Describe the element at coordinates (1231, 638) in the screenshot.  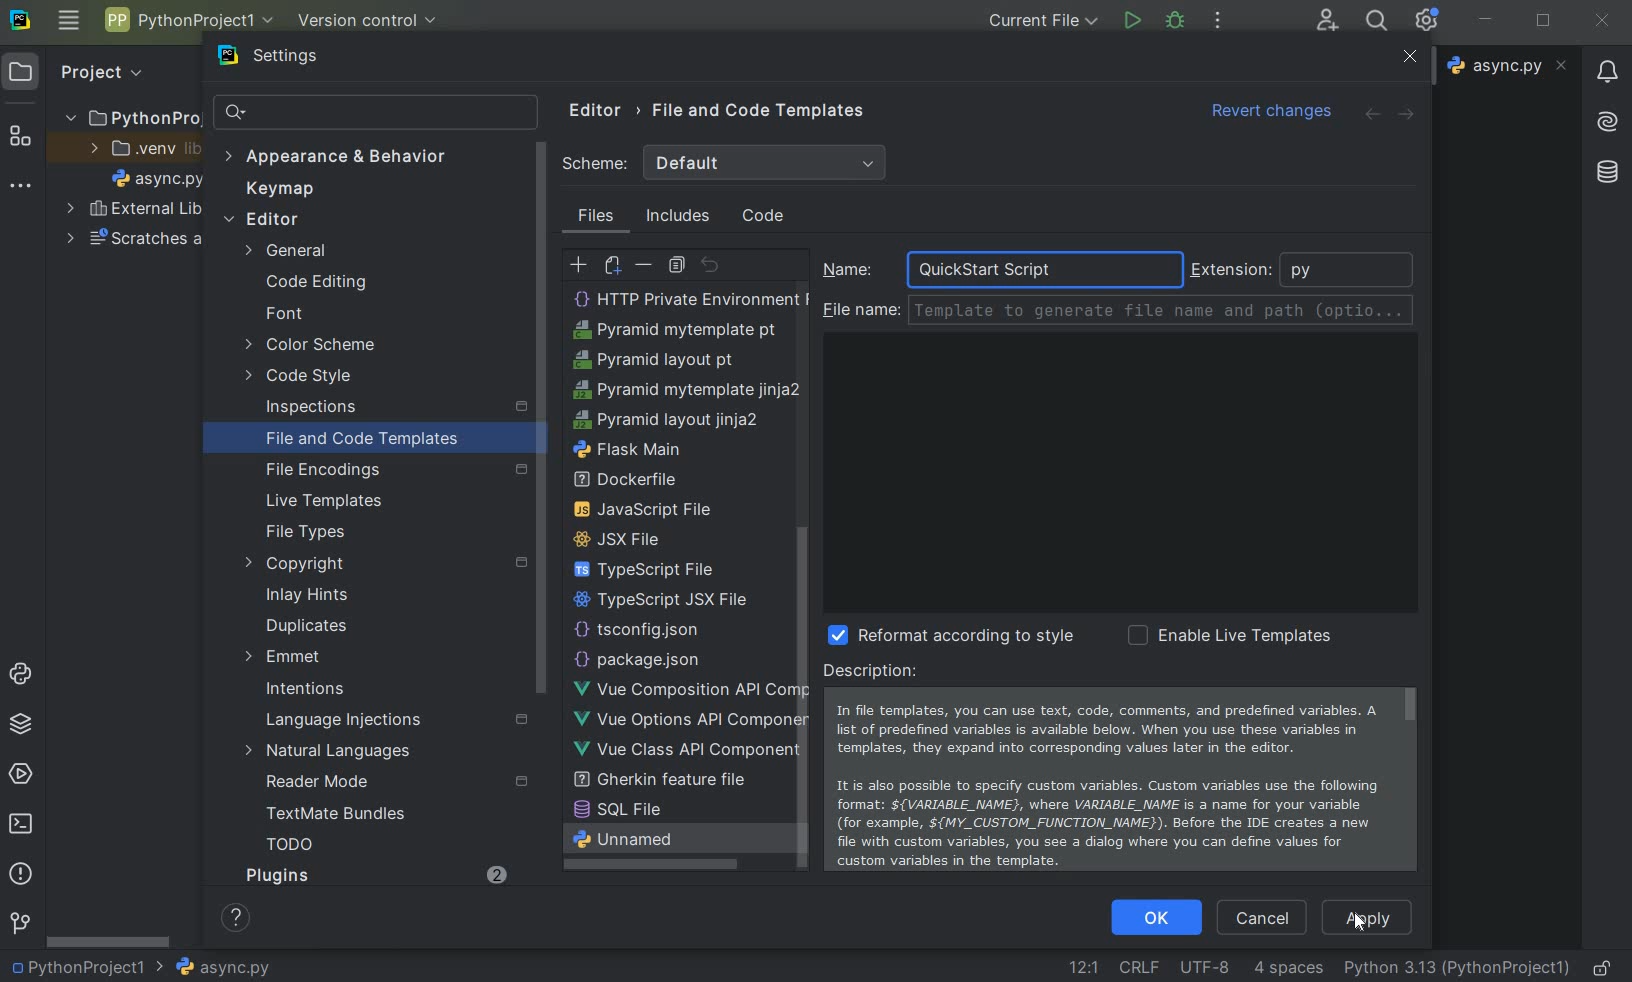
I see `enable live template` at that location.